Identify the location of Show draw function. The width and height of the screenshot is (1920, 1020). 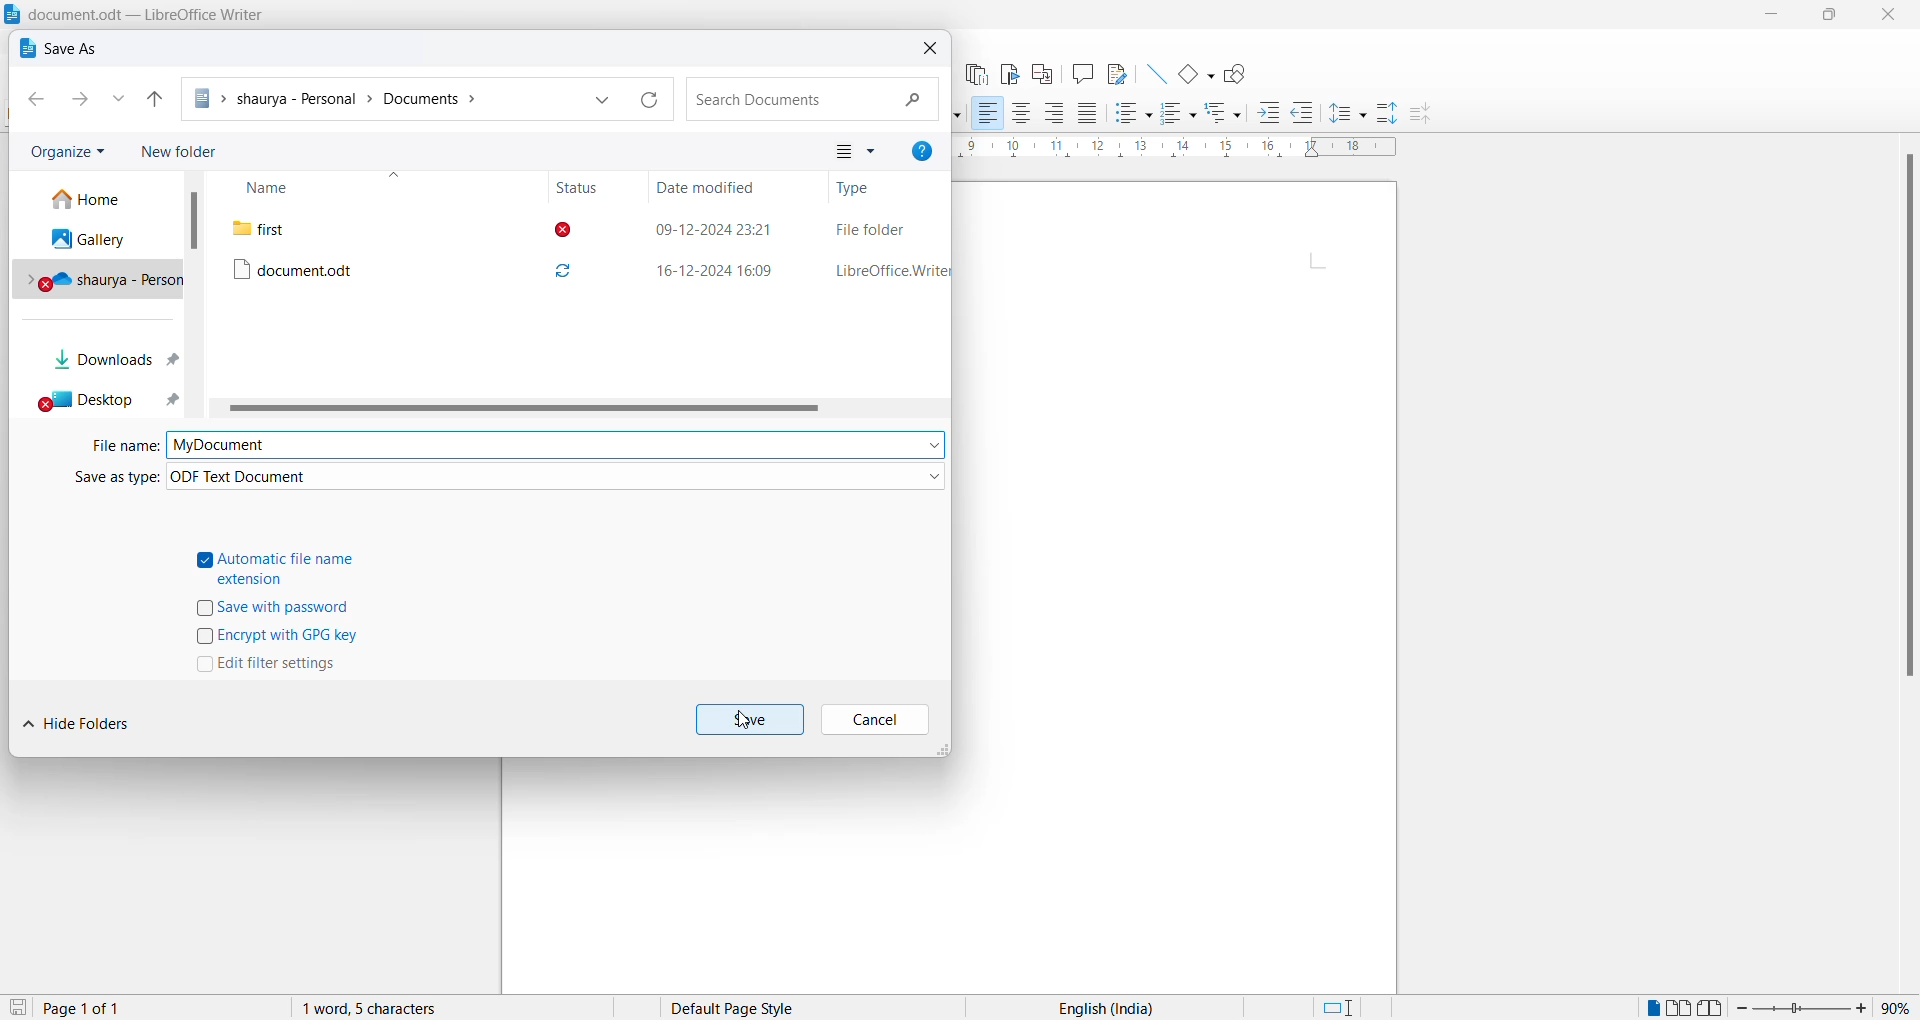
(1238, 74).